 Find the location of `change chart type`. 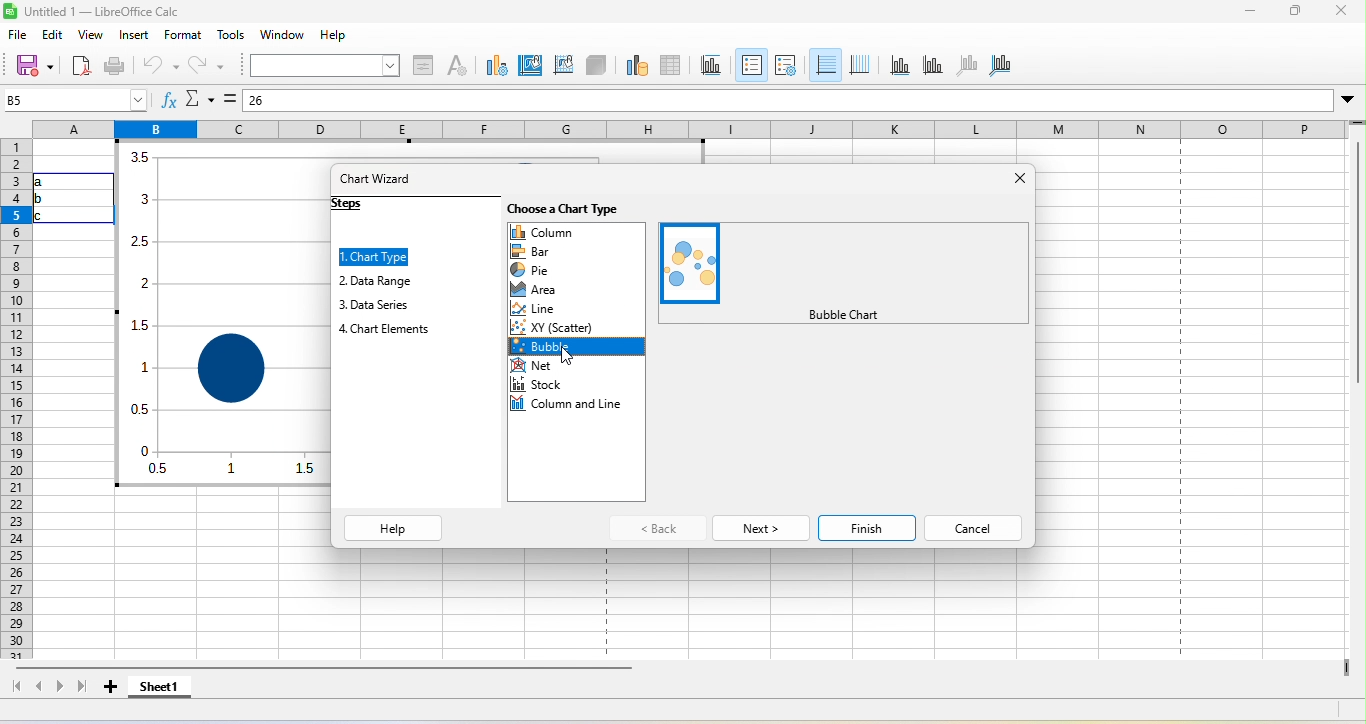

change chart type is located at coordinates (494, 64).